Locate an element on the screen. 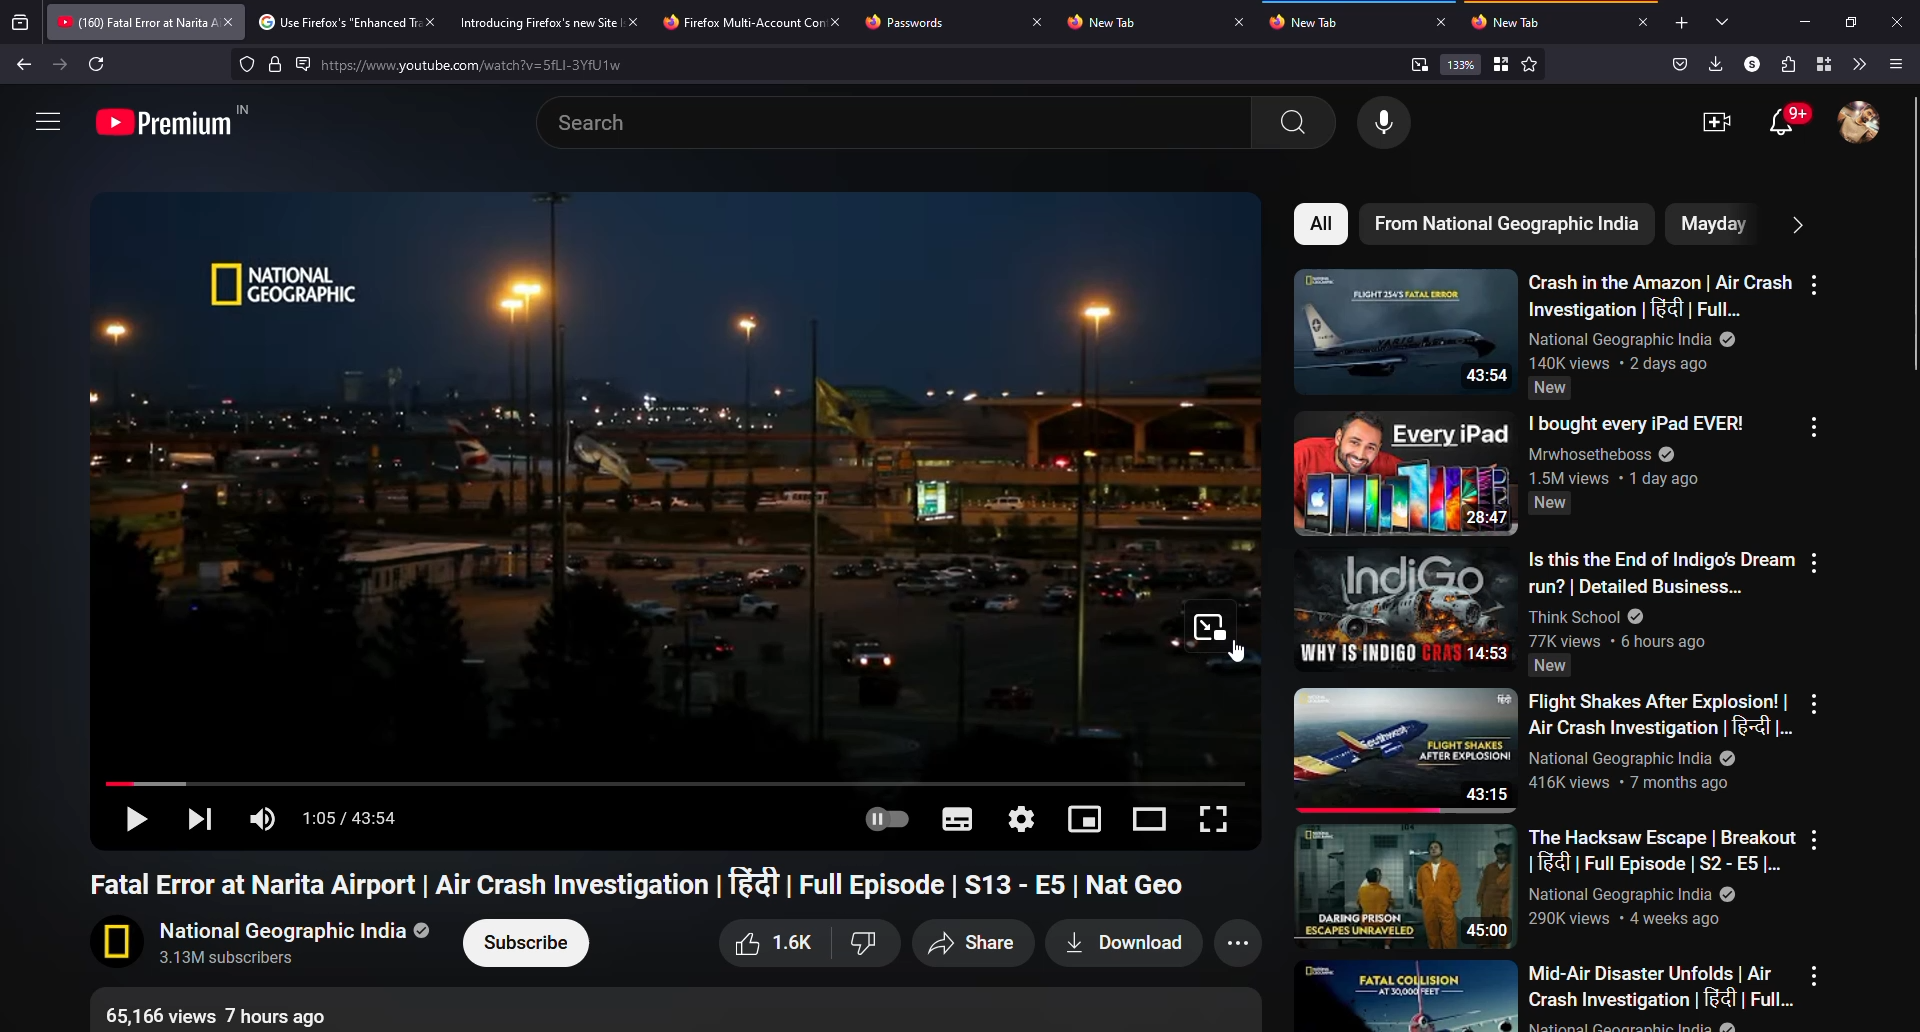 The width and height of the screenshot is (1920, 1032). channel name, logo and subscribers is located at coordinates (264, 944).